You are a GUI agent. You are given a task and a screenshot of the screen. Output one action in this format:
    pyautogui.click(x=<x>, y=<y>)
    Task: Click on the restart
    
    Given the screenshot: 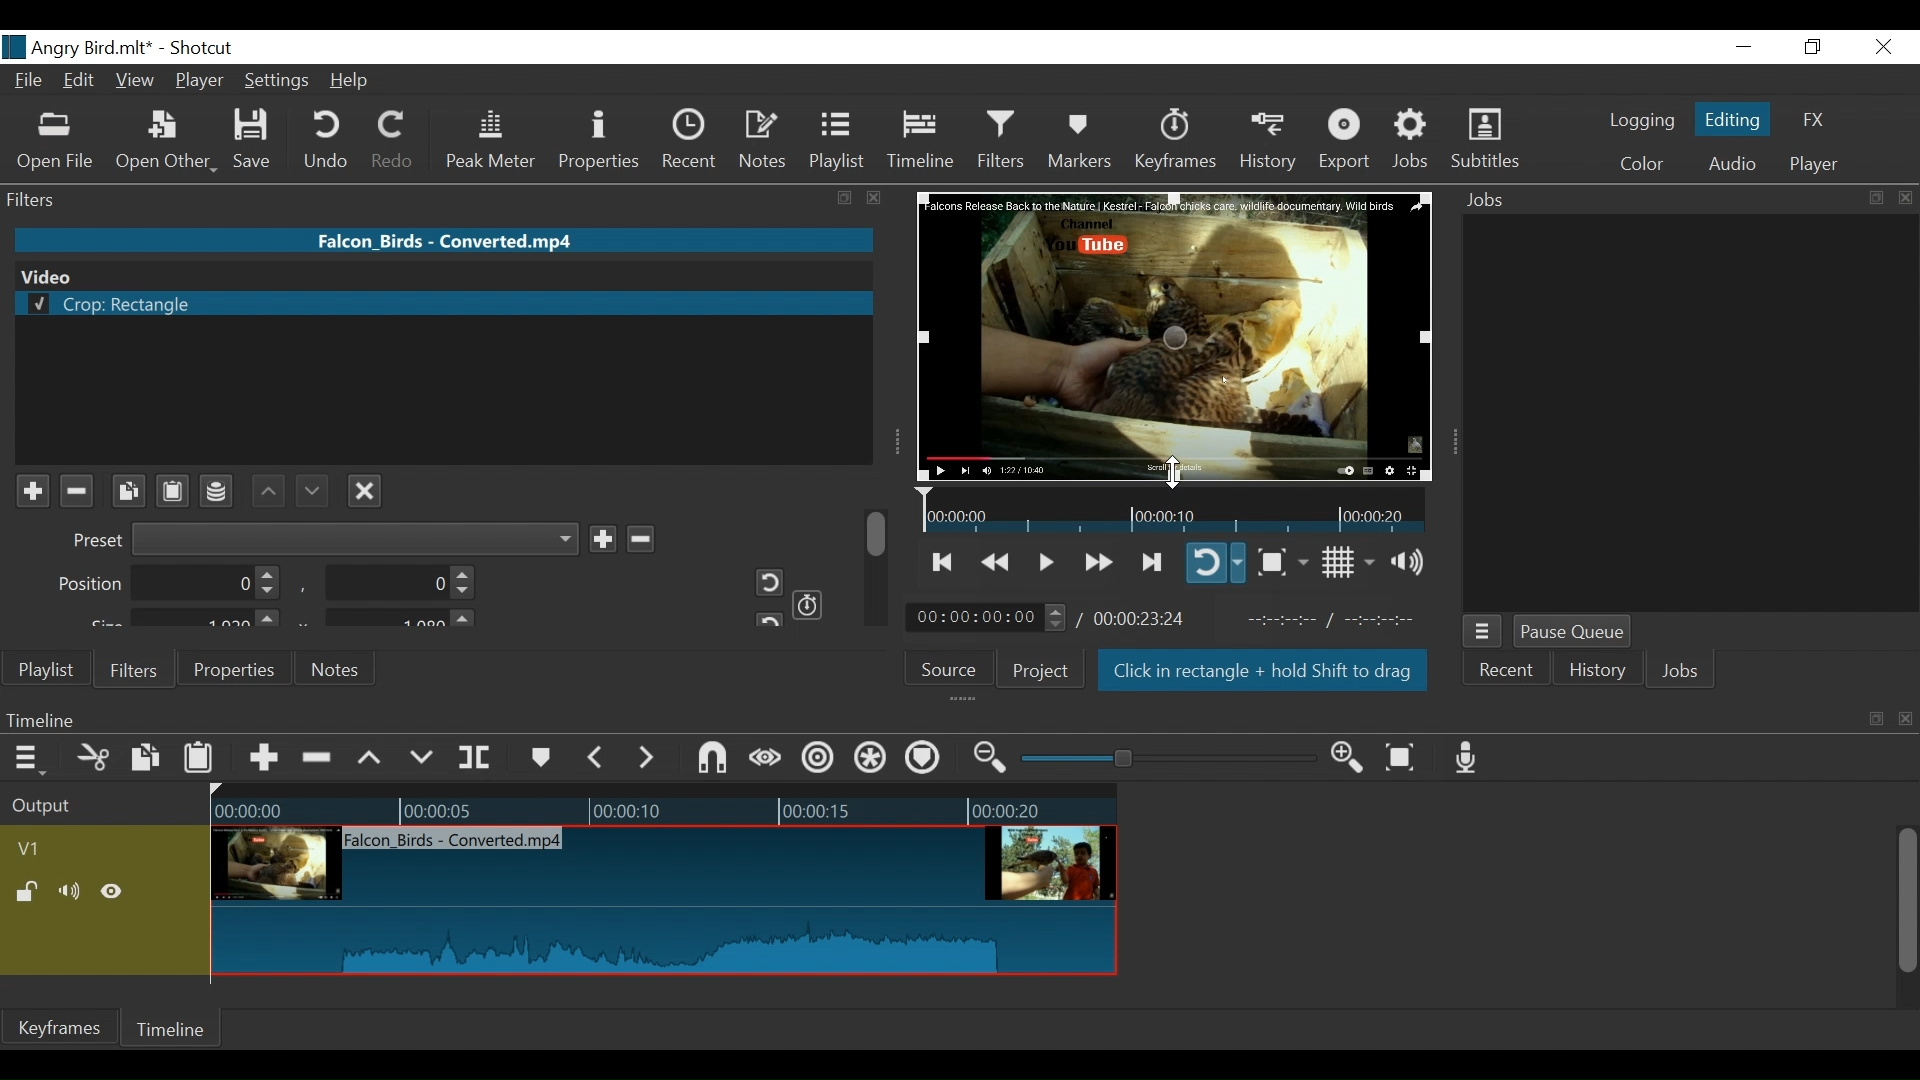 What is the action you would take?
    pyautogui.click(x=766, y=618)
    